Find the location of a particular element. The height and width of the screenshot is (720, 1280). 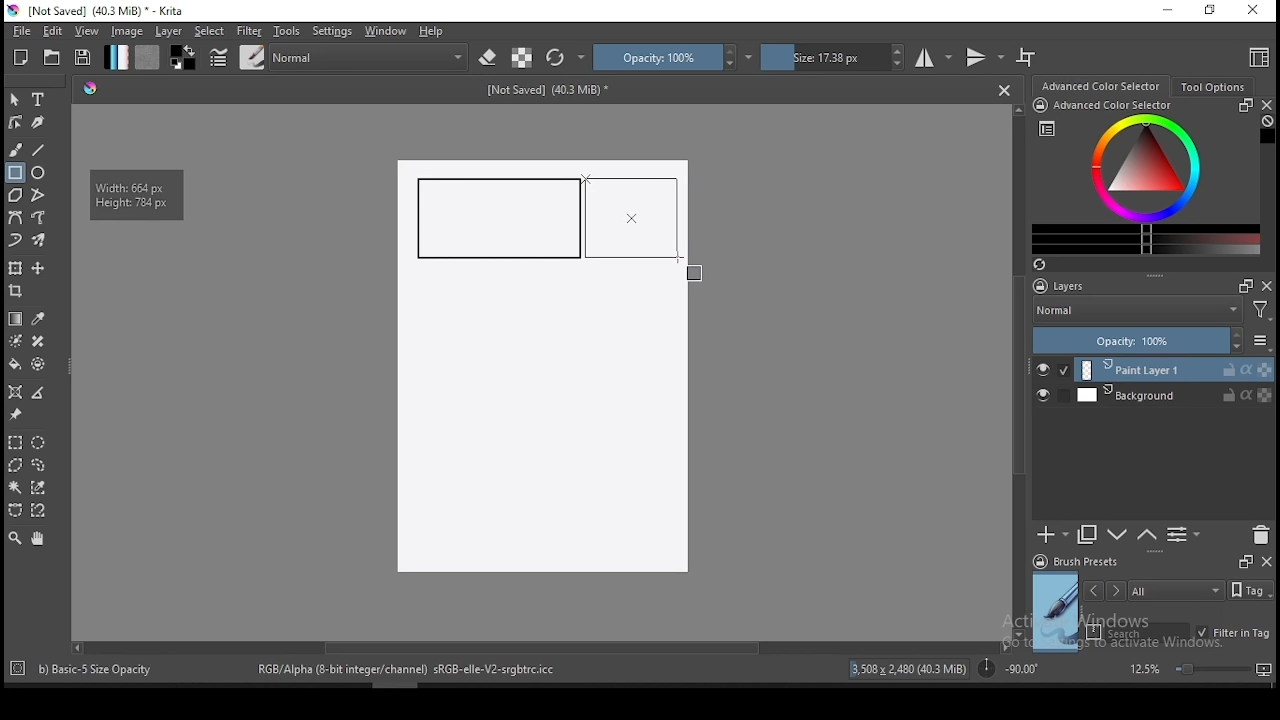

opacity is located at coordinates (1150, 342).